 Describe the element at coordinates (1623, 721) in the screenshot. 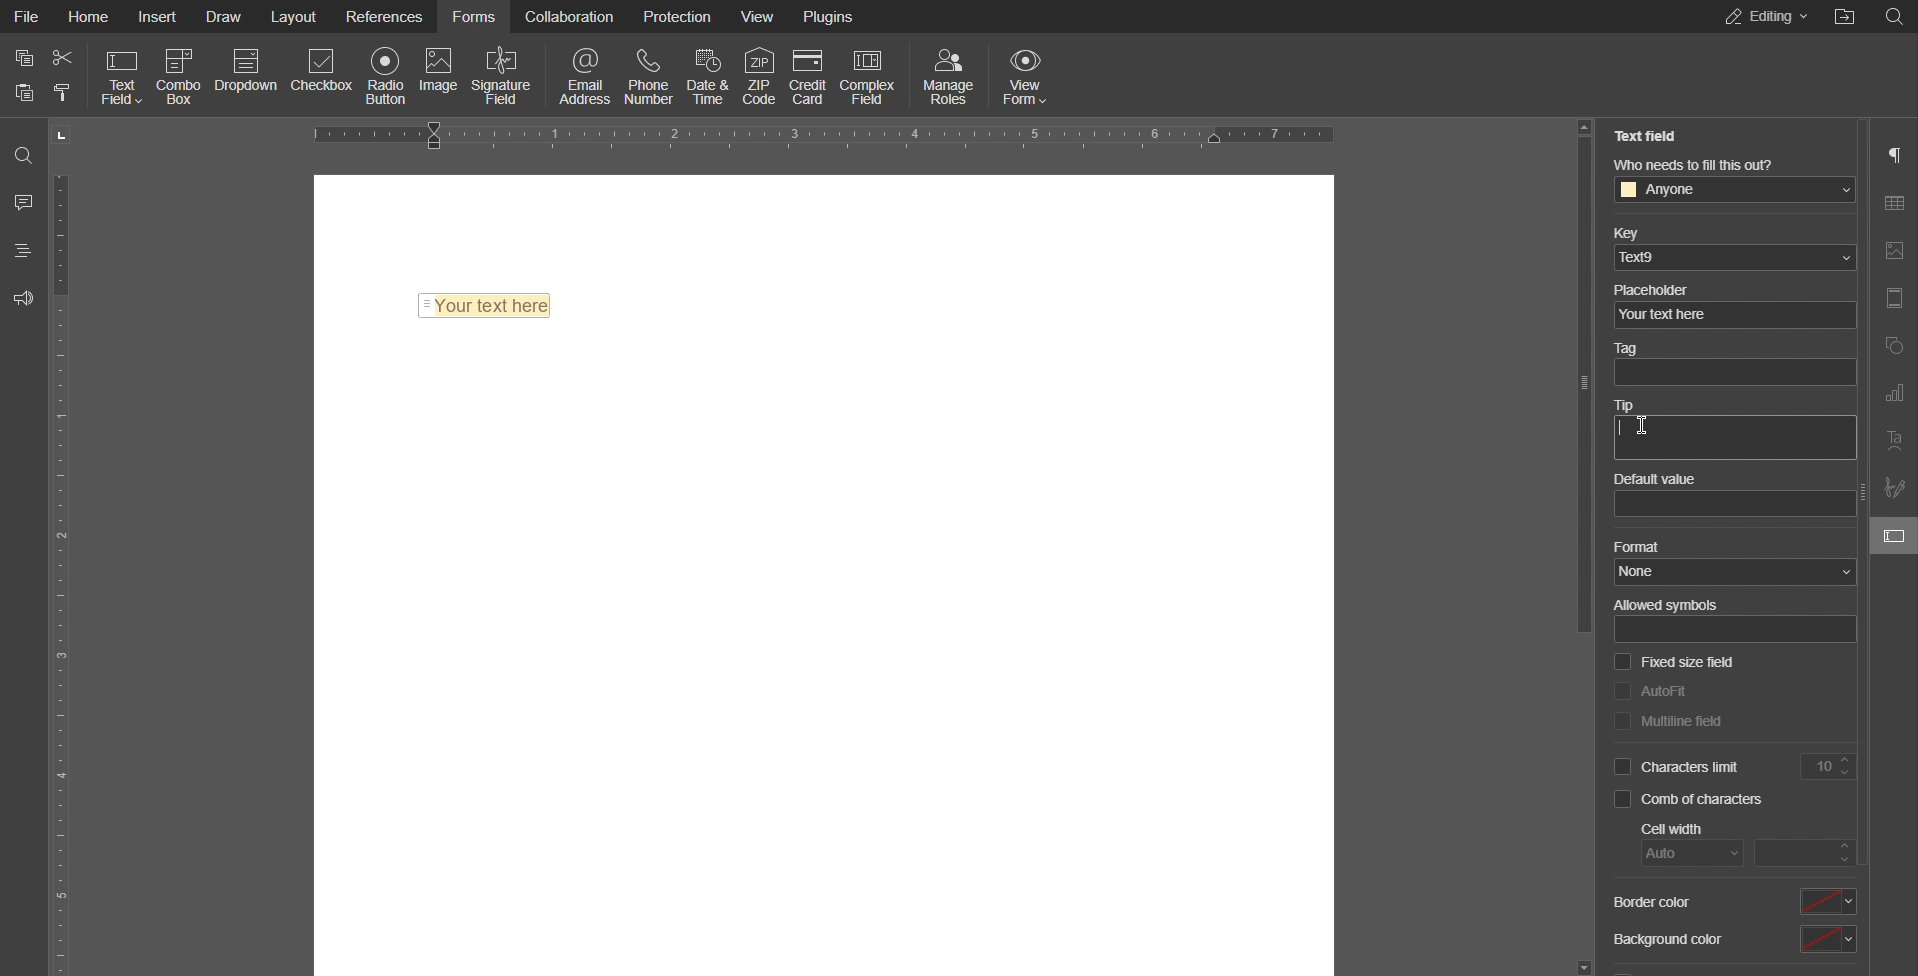

I see `checkbox` at that location.